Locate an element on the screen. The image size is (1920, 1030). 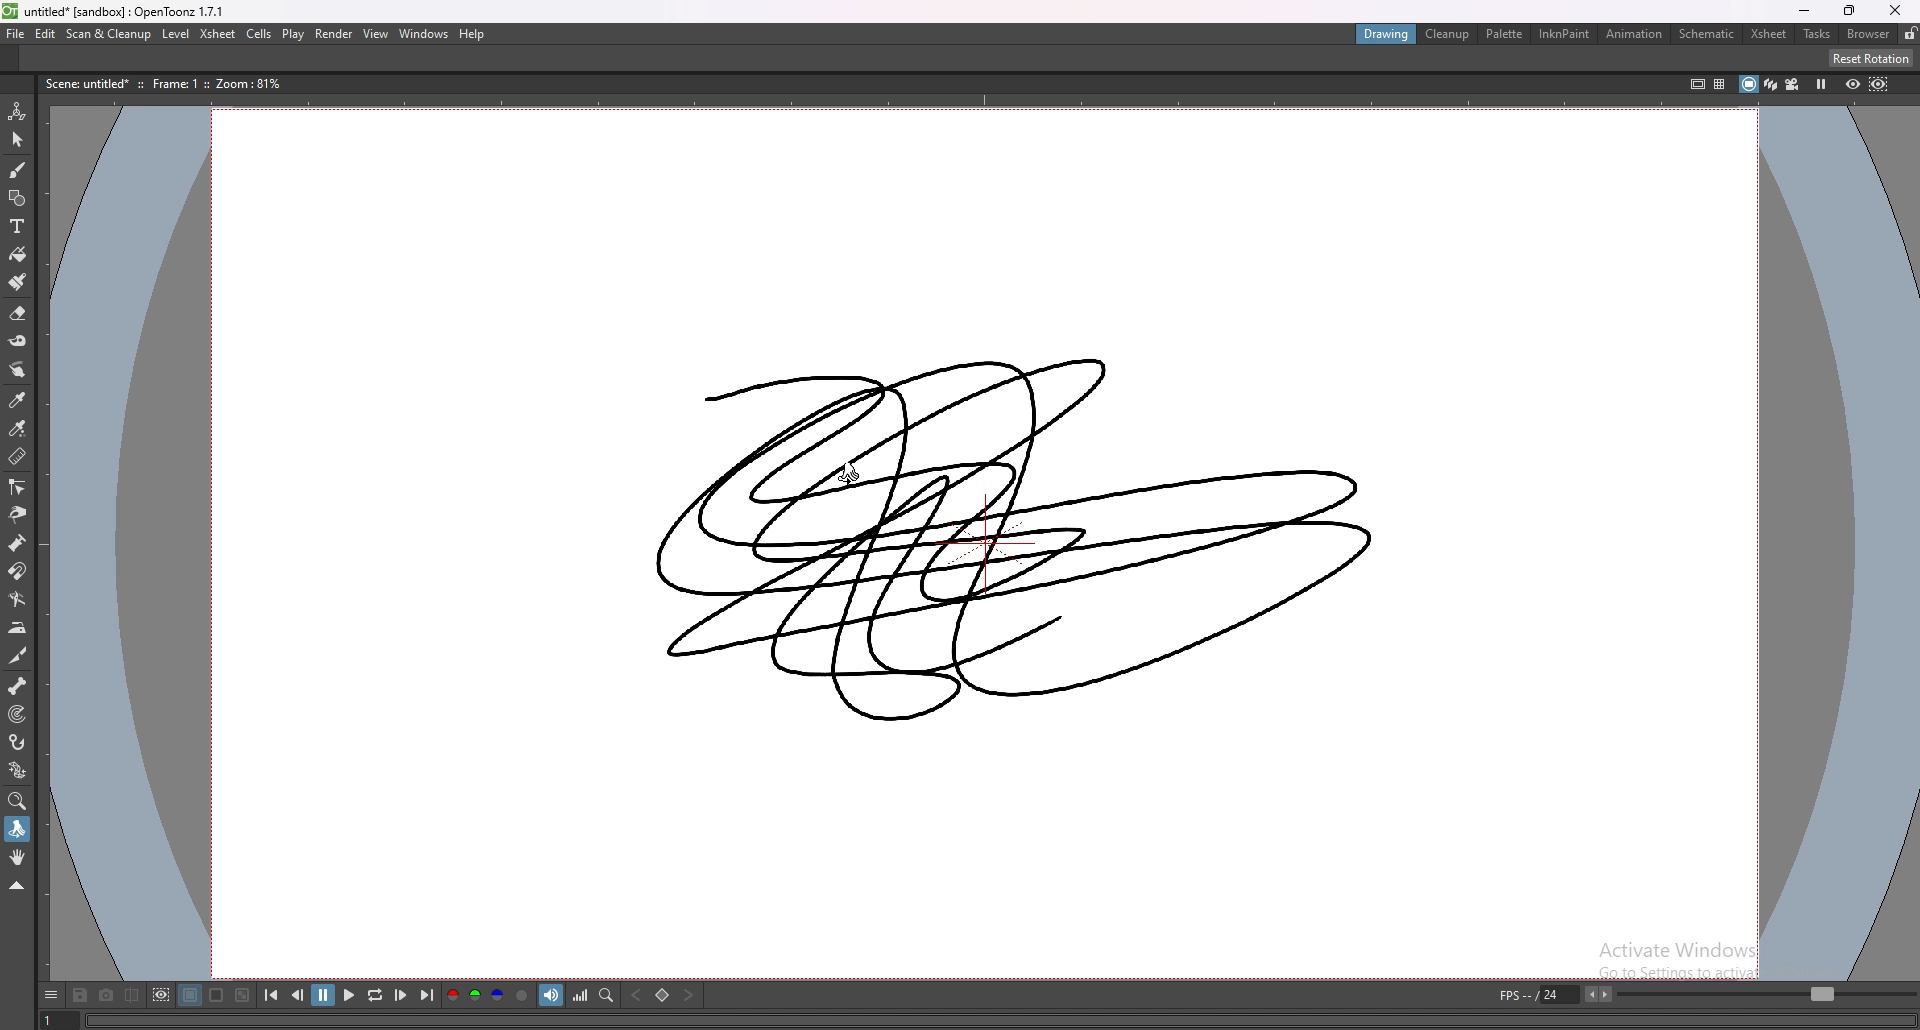
shapes tool is located at coordinates (17, 199).